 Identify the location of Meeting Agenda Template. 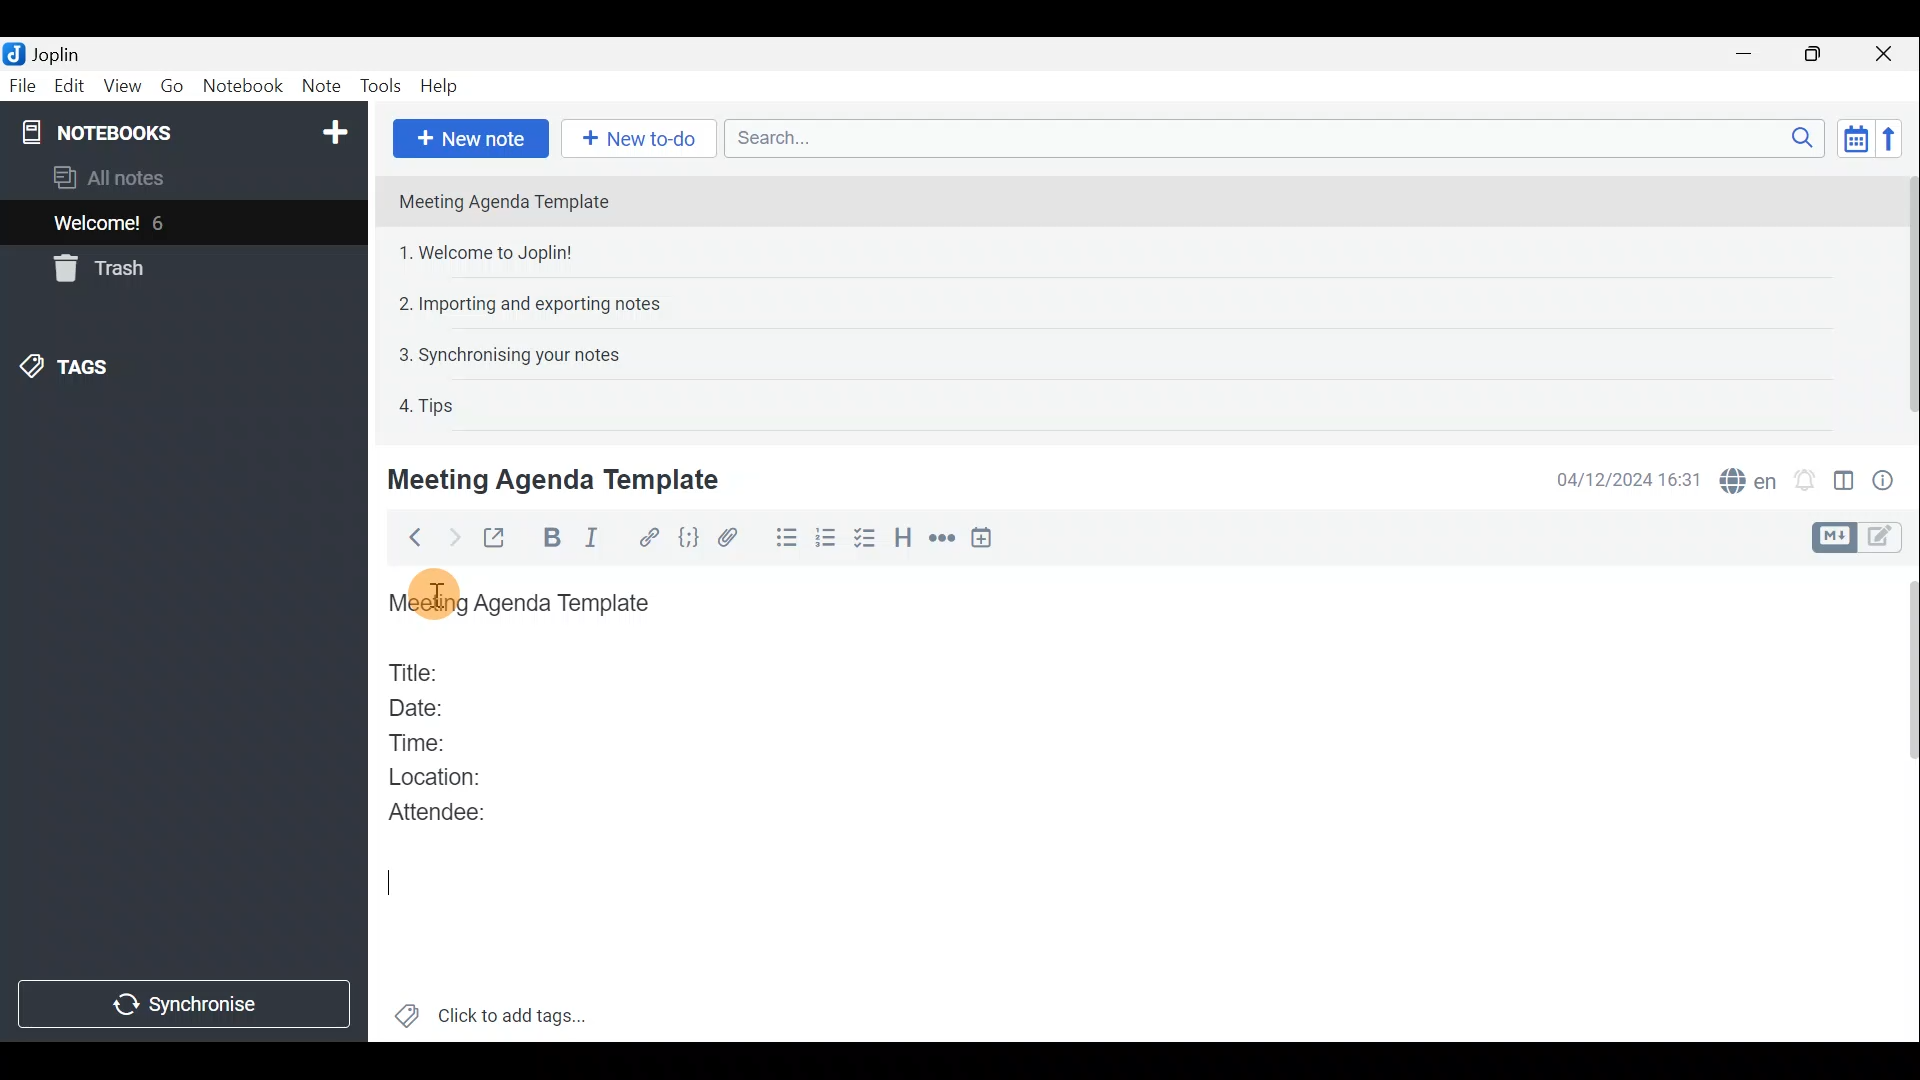
(557, 479).